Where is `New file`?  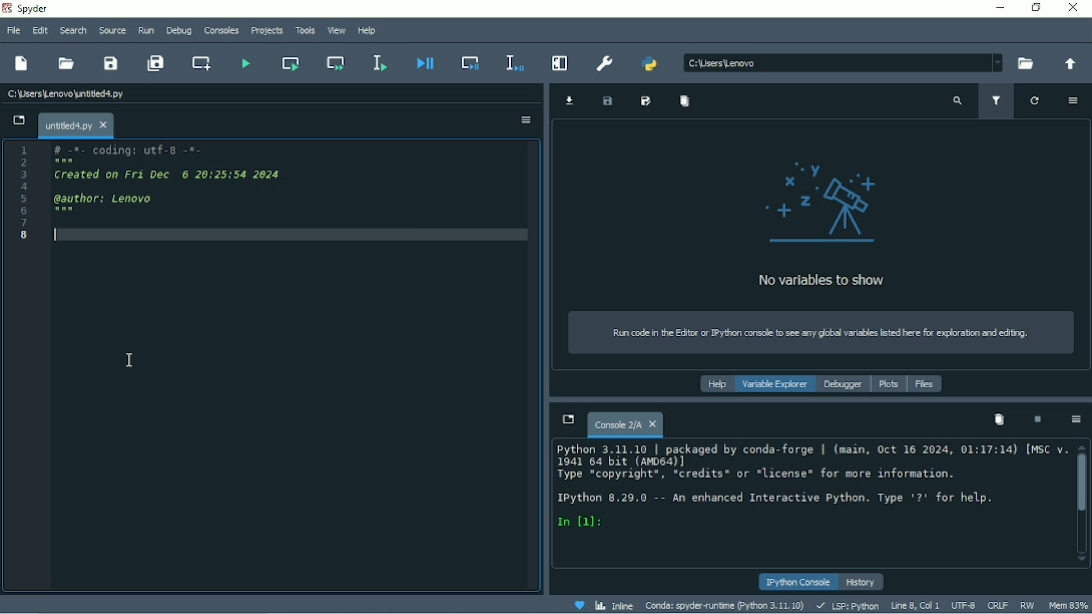 New file is located at coordinates (21, 65).